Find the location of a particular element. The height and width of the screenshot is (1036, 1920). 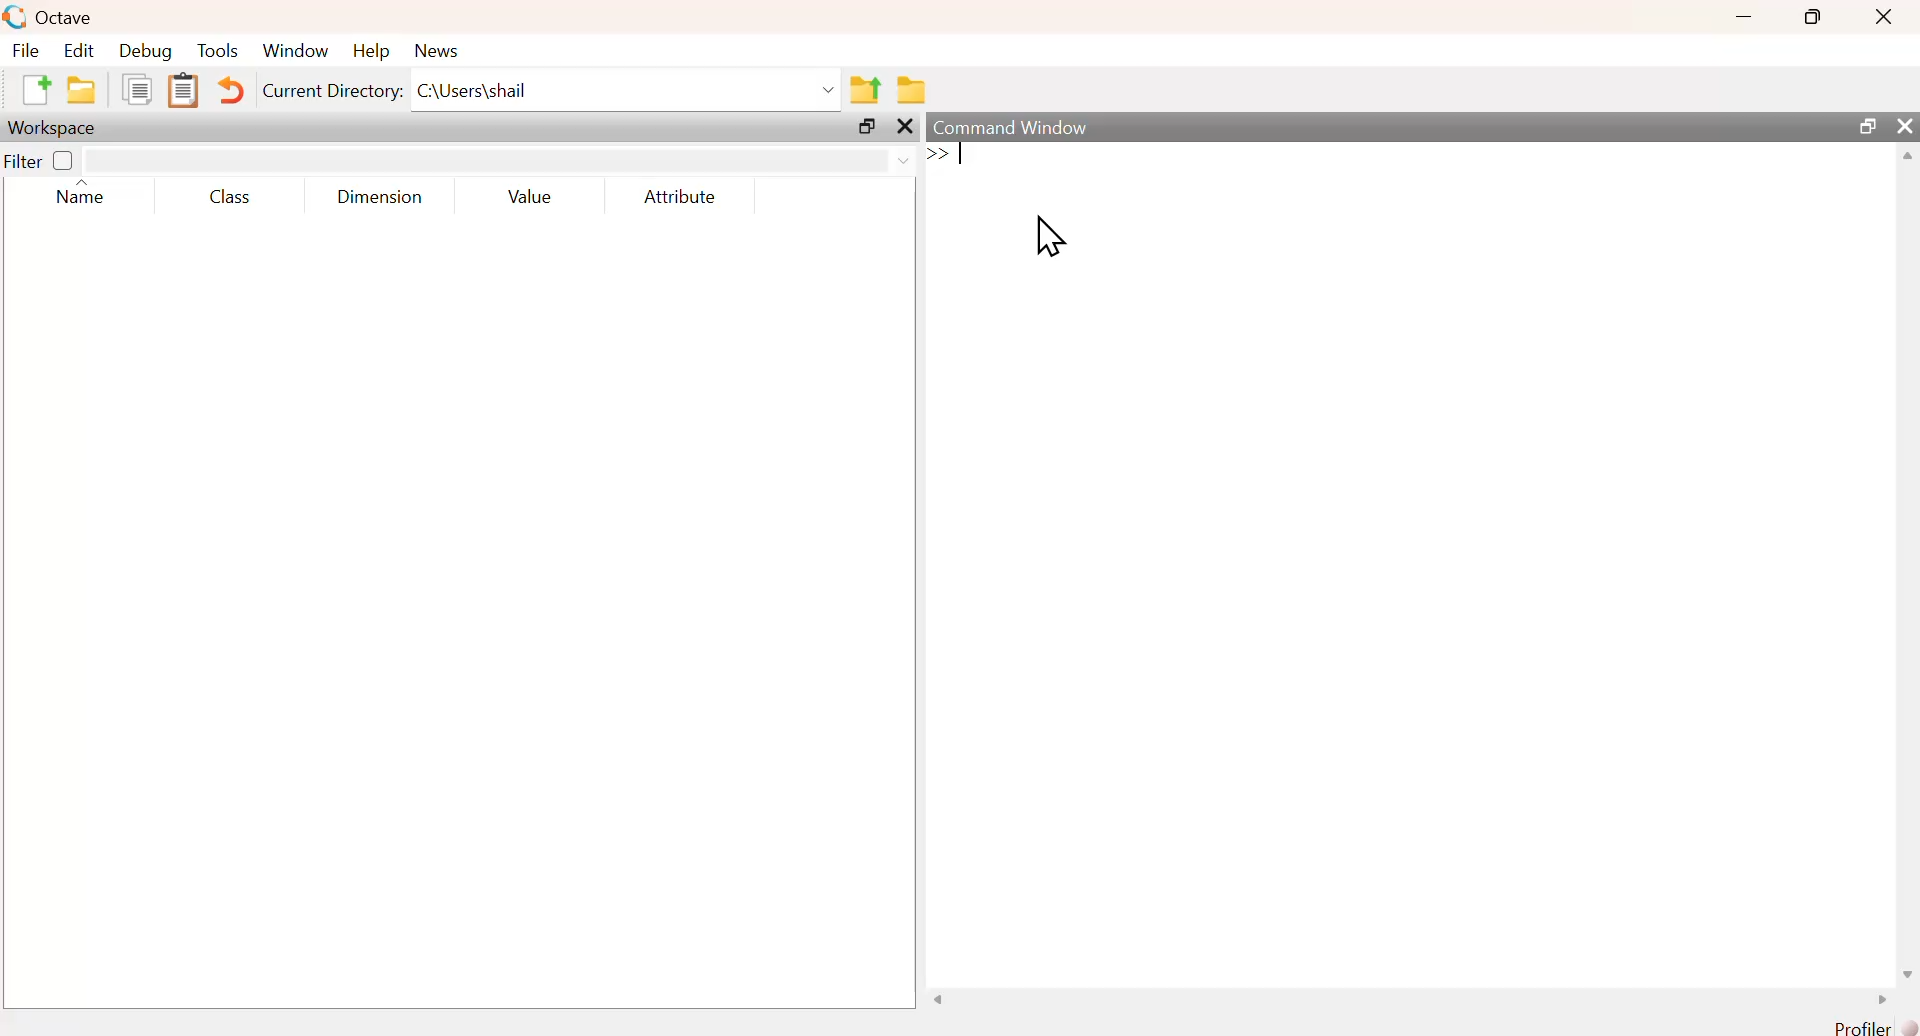

Tools is located at coordinates (219, 50).